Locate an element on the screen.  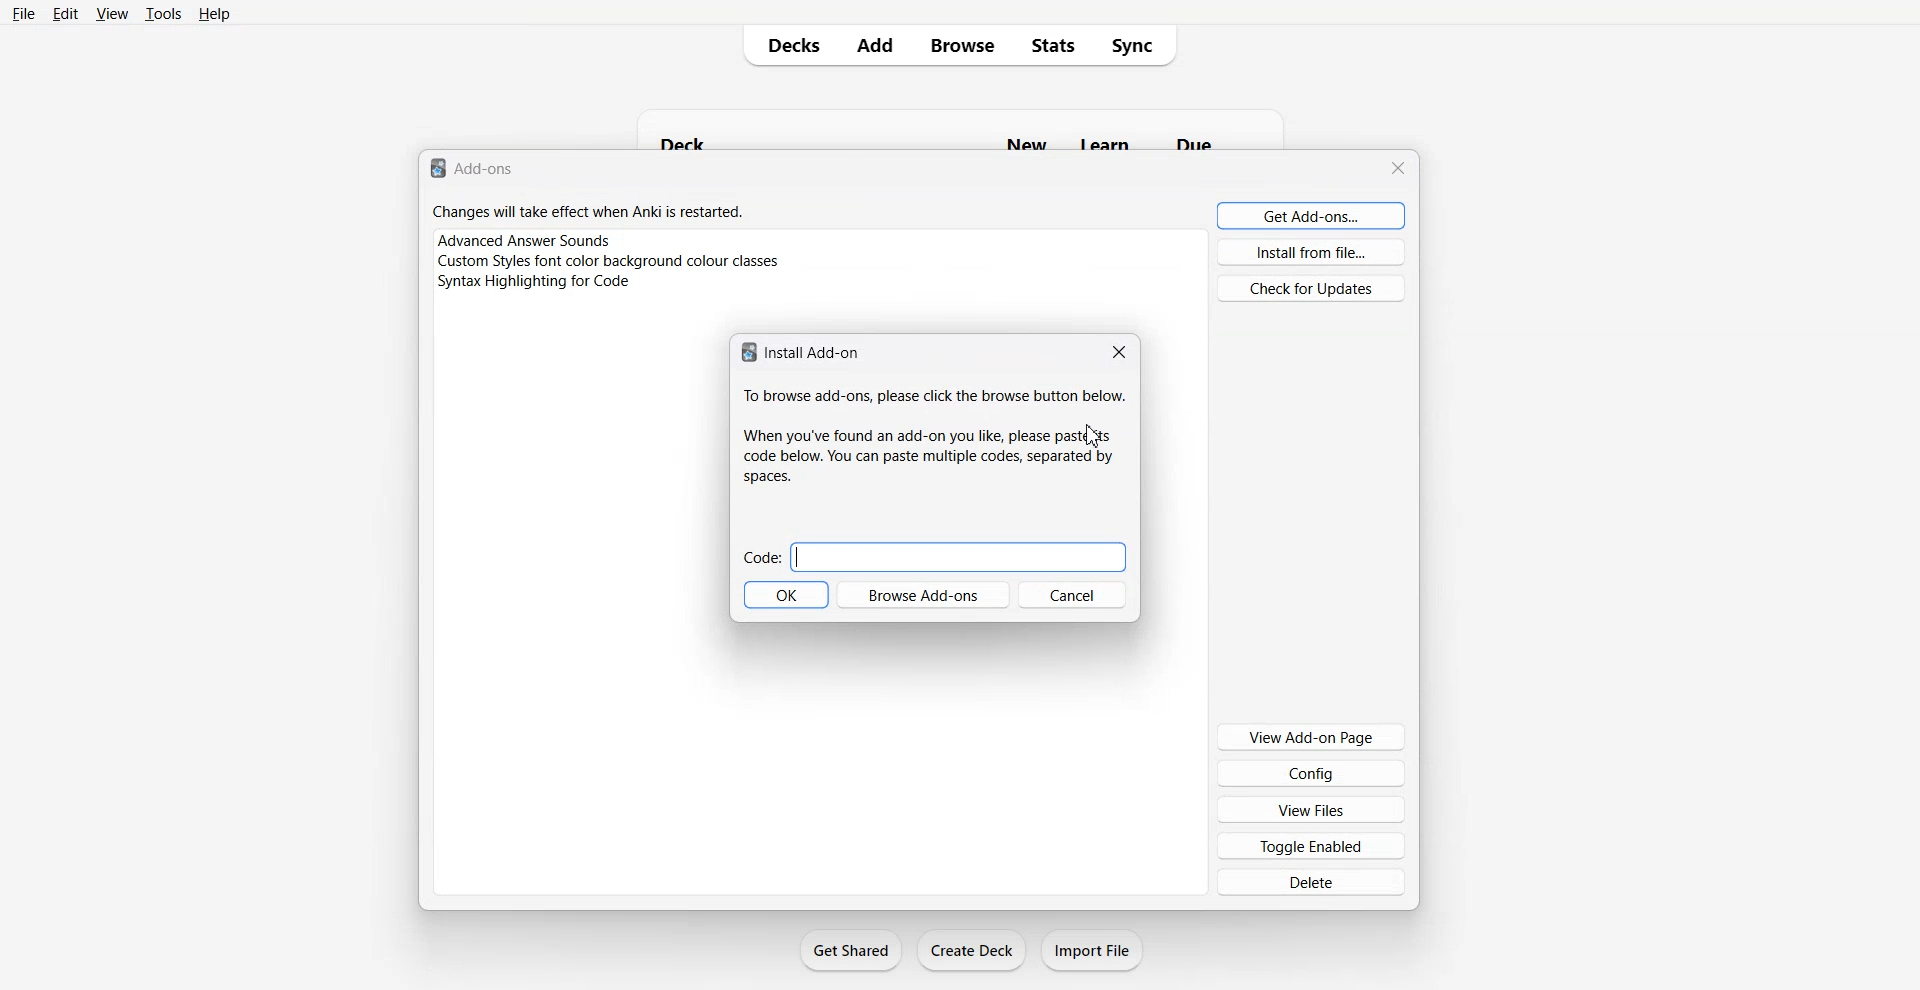
Code: is located at coordinates (761, 558).